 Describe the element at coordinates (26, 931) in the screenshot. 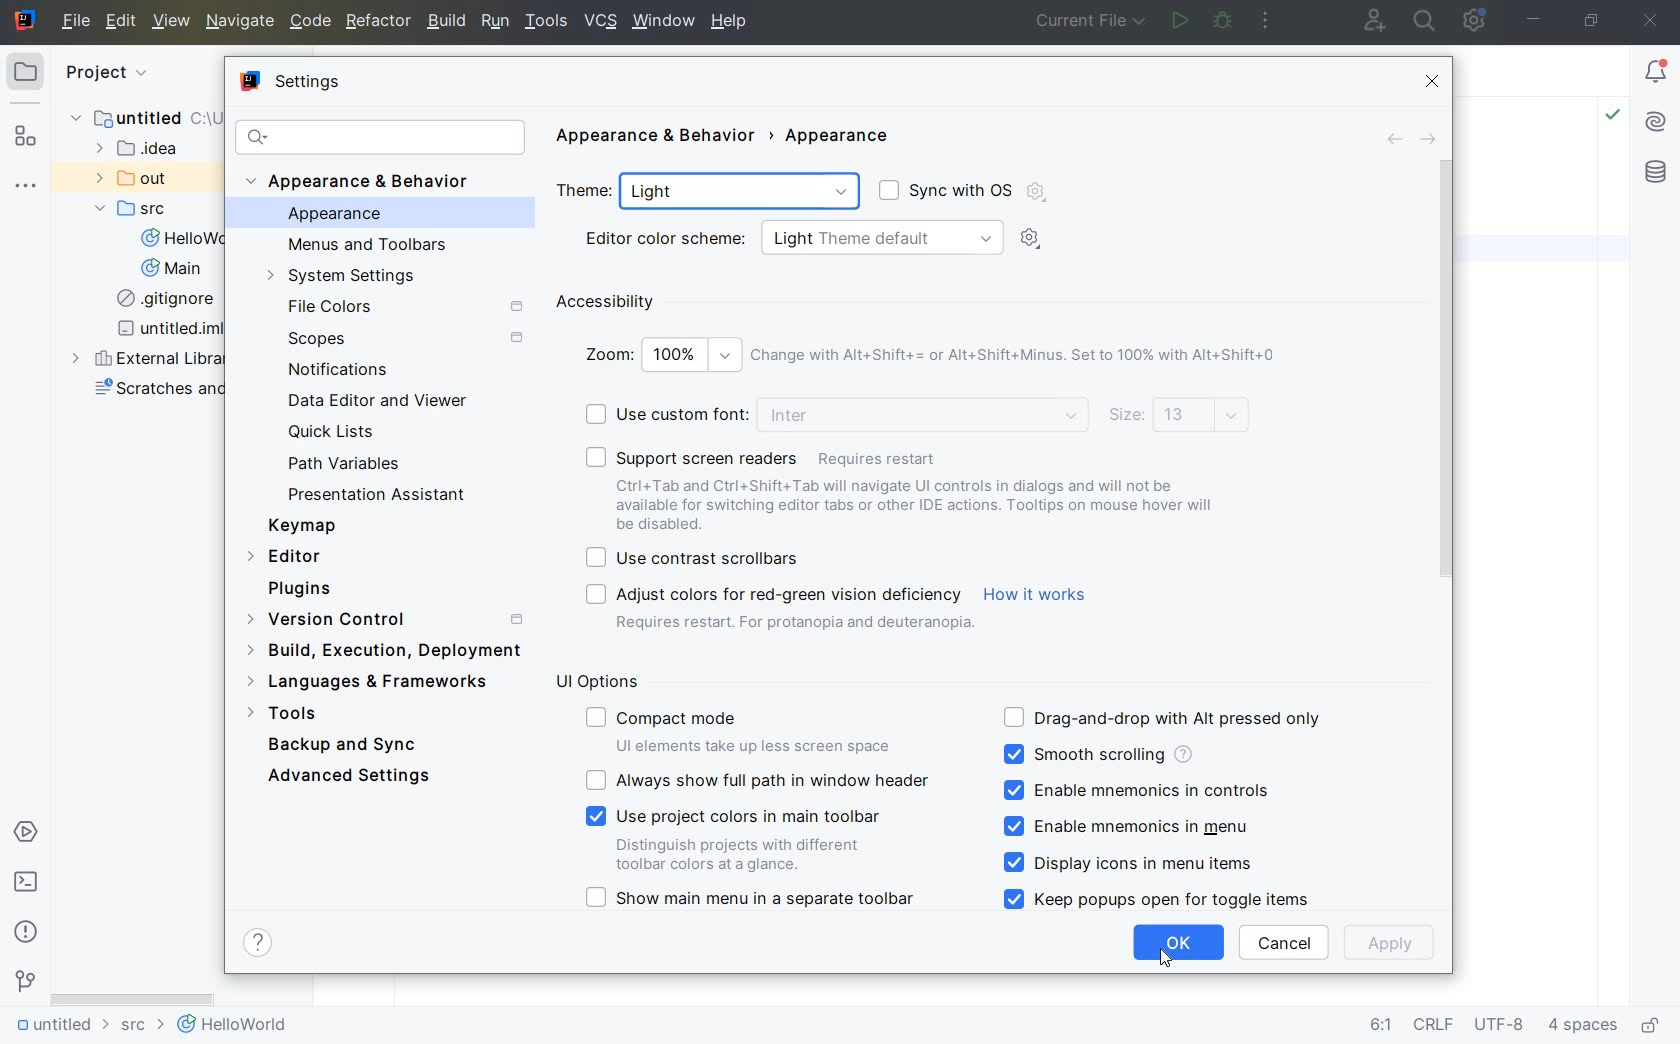

I see `PROBLEMS` at that location.